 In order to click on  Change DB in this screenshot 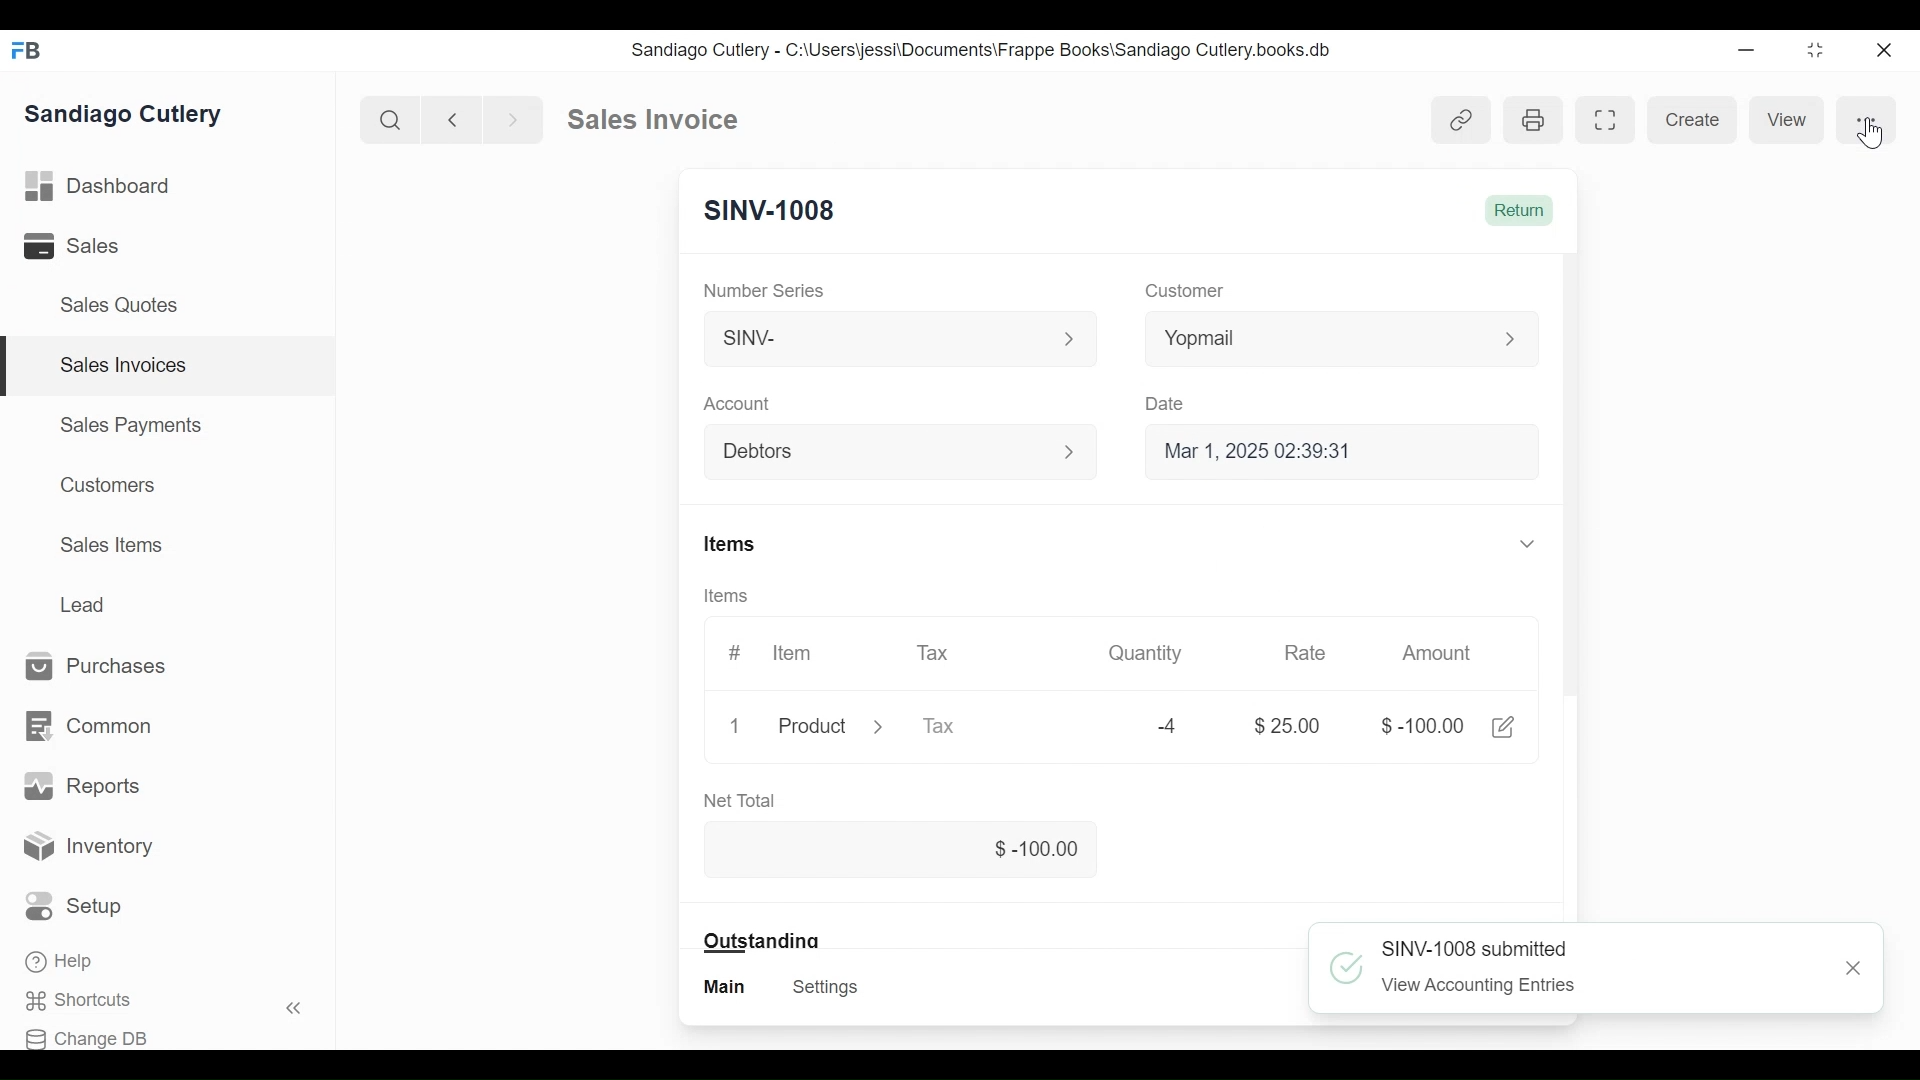, I will do `click(88, 1038)`.